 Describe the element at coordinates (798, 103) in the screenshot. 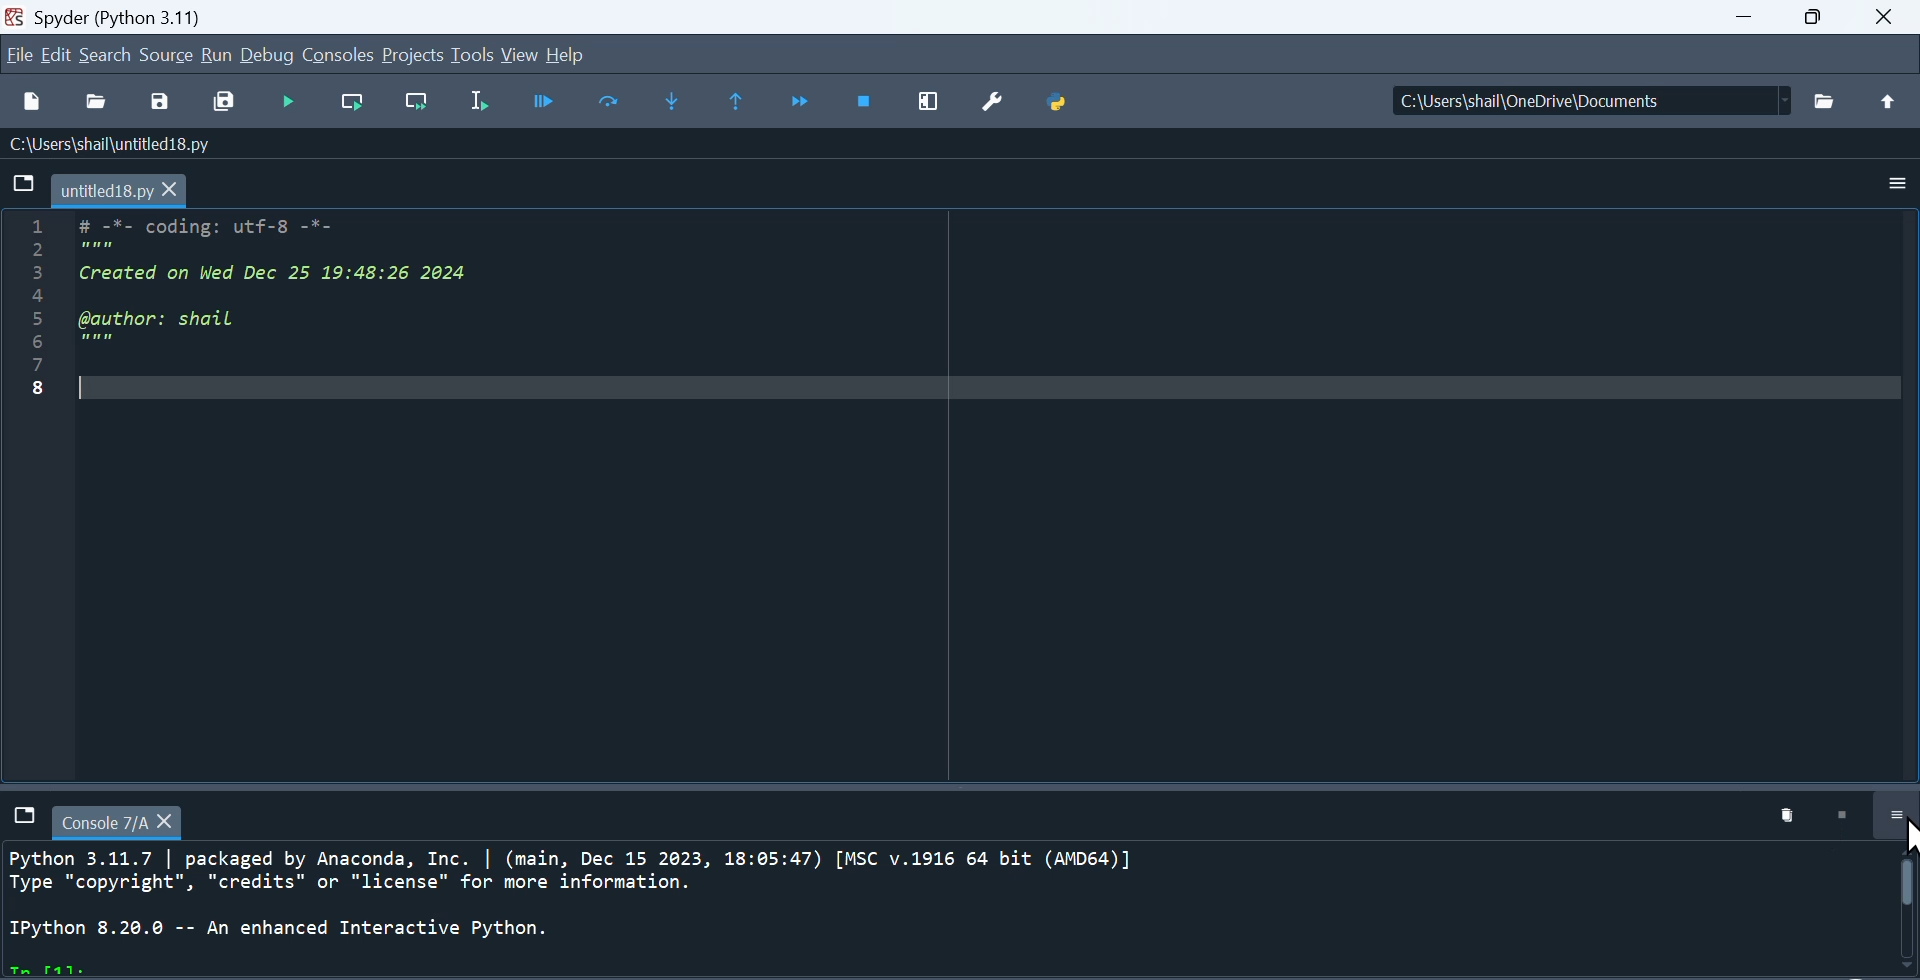

I see `continue execution` at that location.